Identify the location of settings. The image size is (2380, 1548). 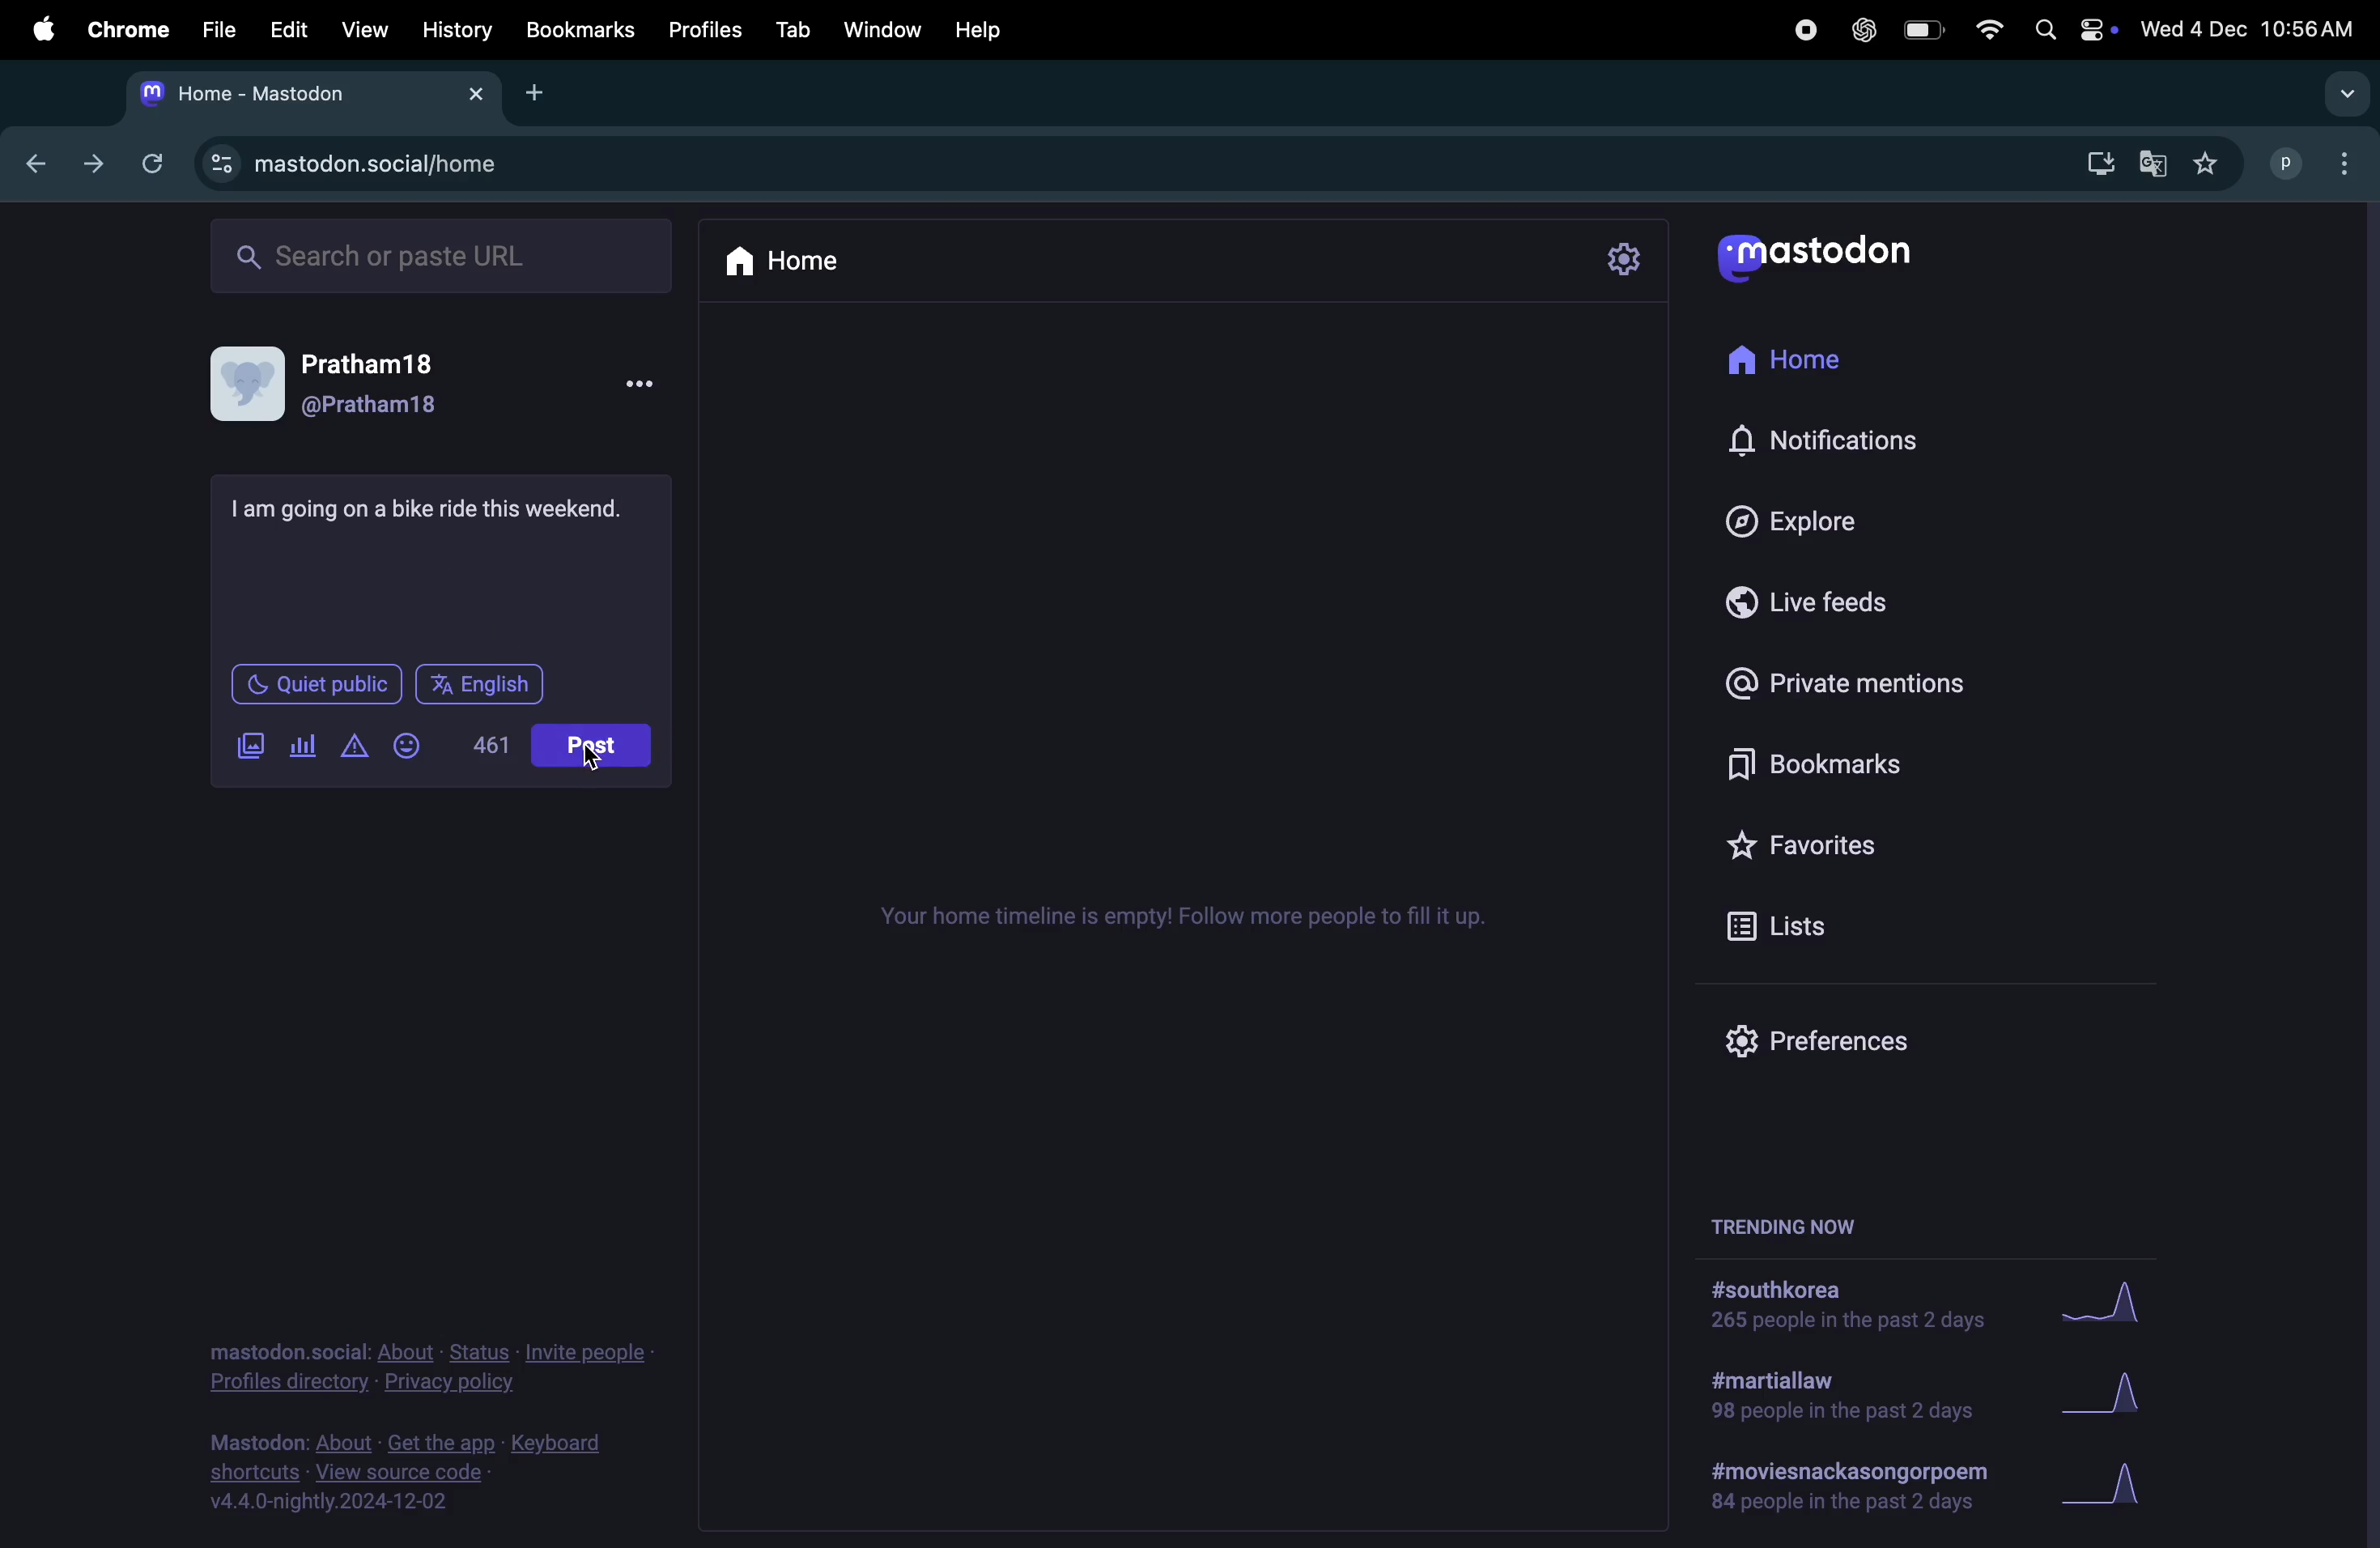
(1623, 262).